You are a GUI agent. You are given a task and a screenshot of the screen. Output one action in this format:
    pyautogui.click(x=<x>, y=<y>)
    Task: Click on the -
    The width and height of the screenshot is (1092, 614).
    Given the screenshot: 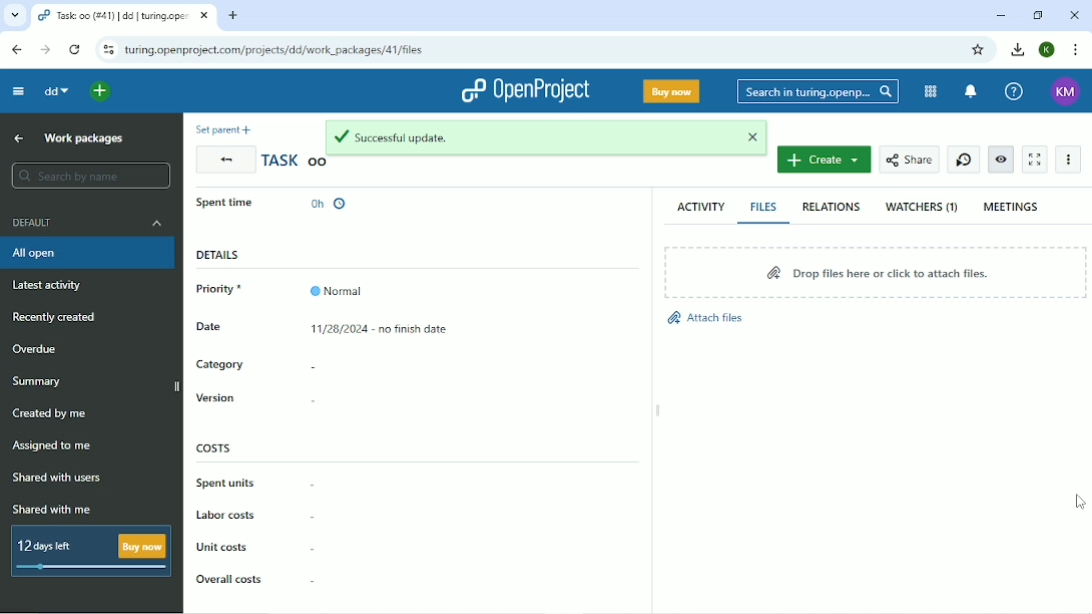 What is the action you would take?
    pyautogui.click(x=313, y=516)
    